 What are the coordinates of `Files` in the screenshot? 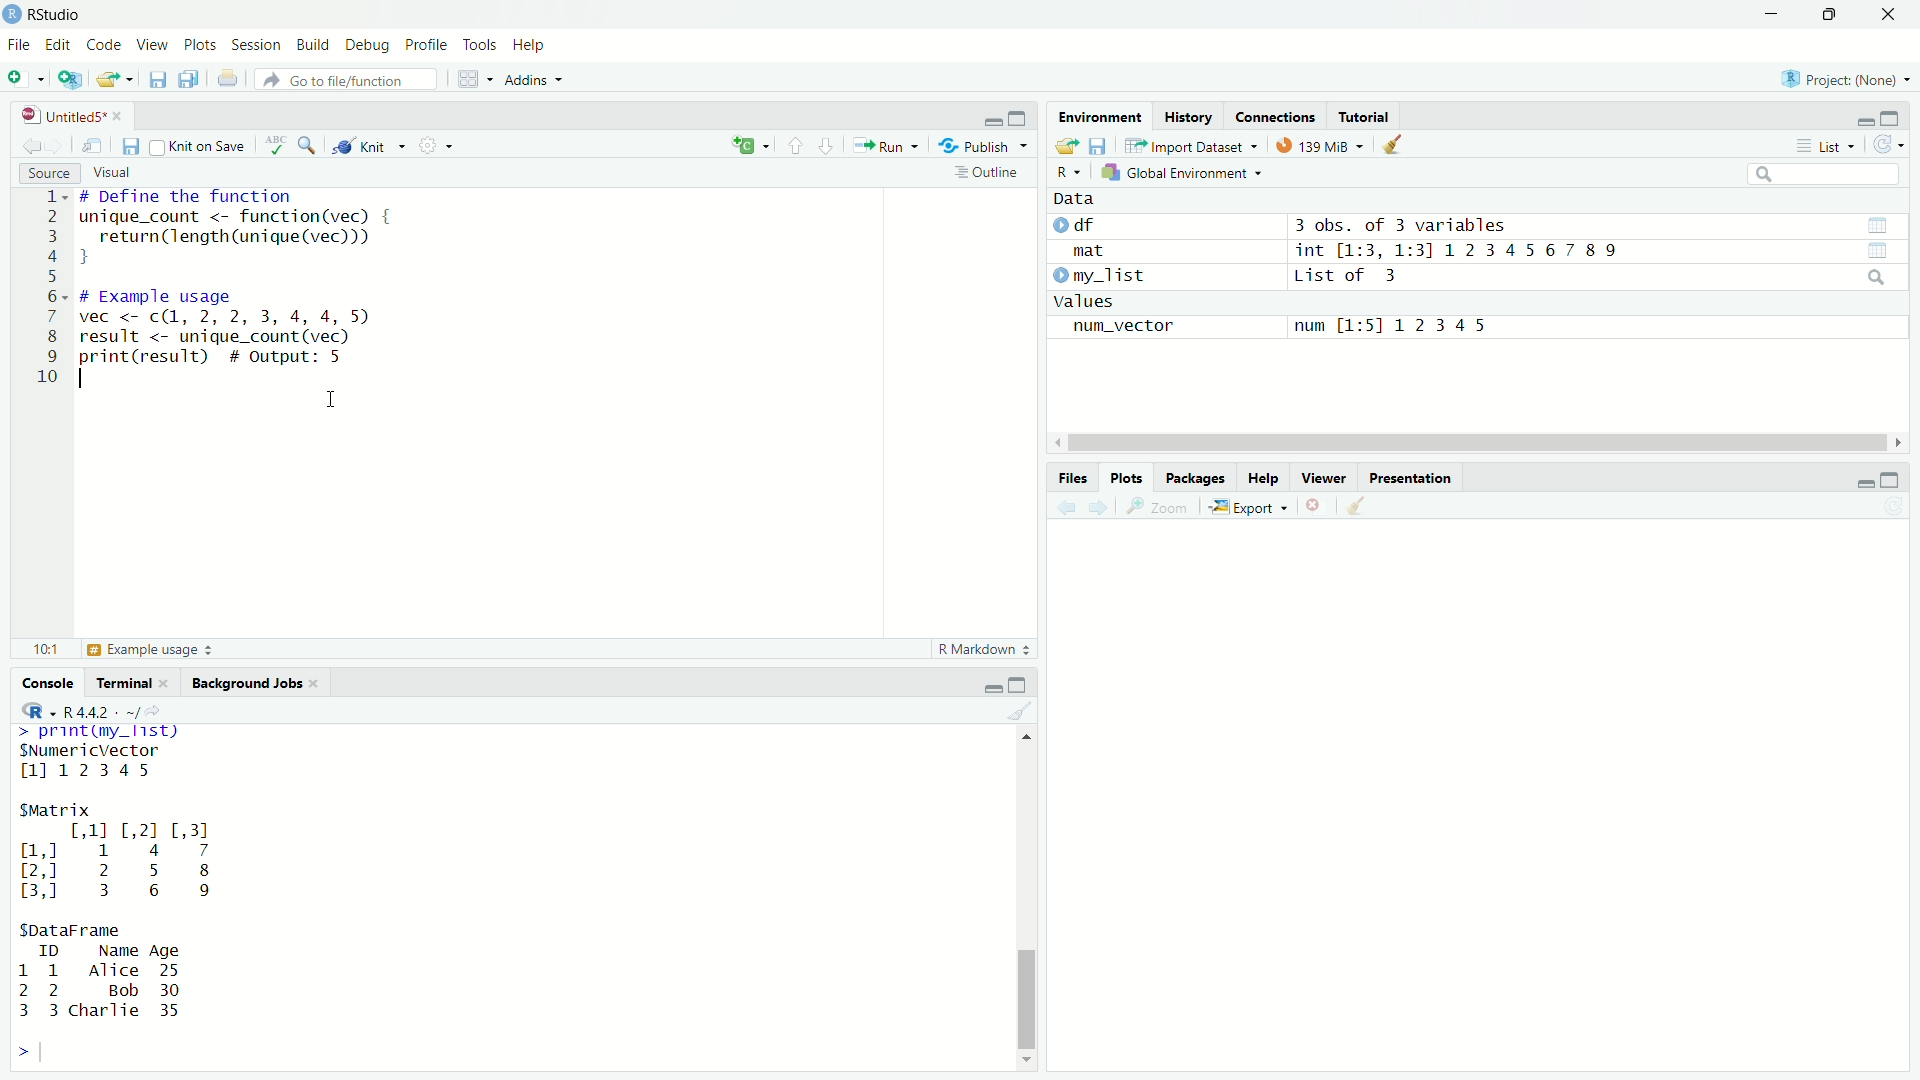 It's located at (1072, 479).